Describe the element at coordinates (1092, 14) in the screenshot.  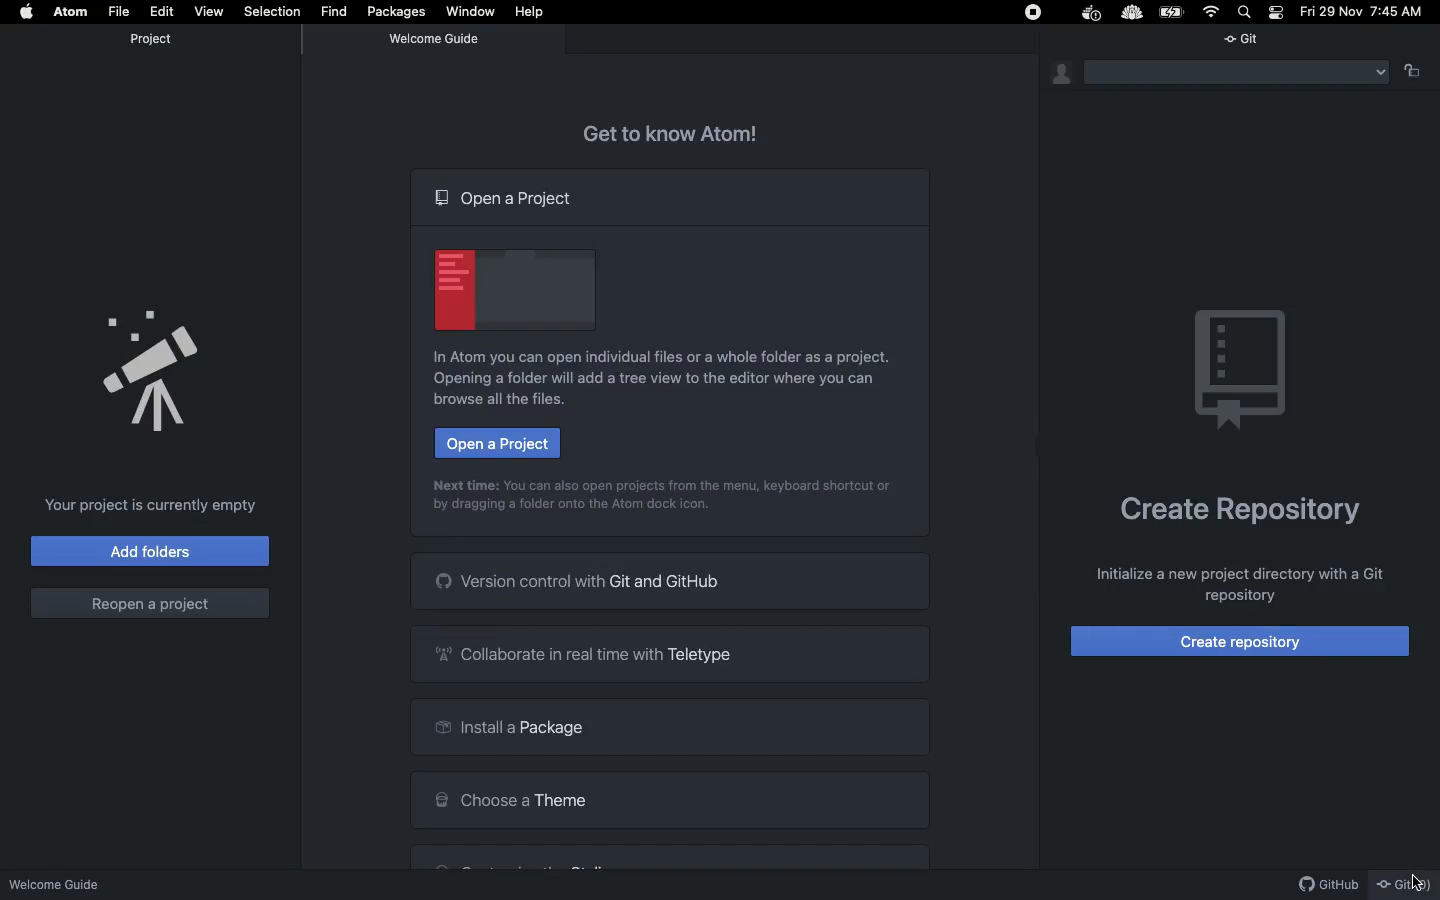
I see `Docker` at that location.